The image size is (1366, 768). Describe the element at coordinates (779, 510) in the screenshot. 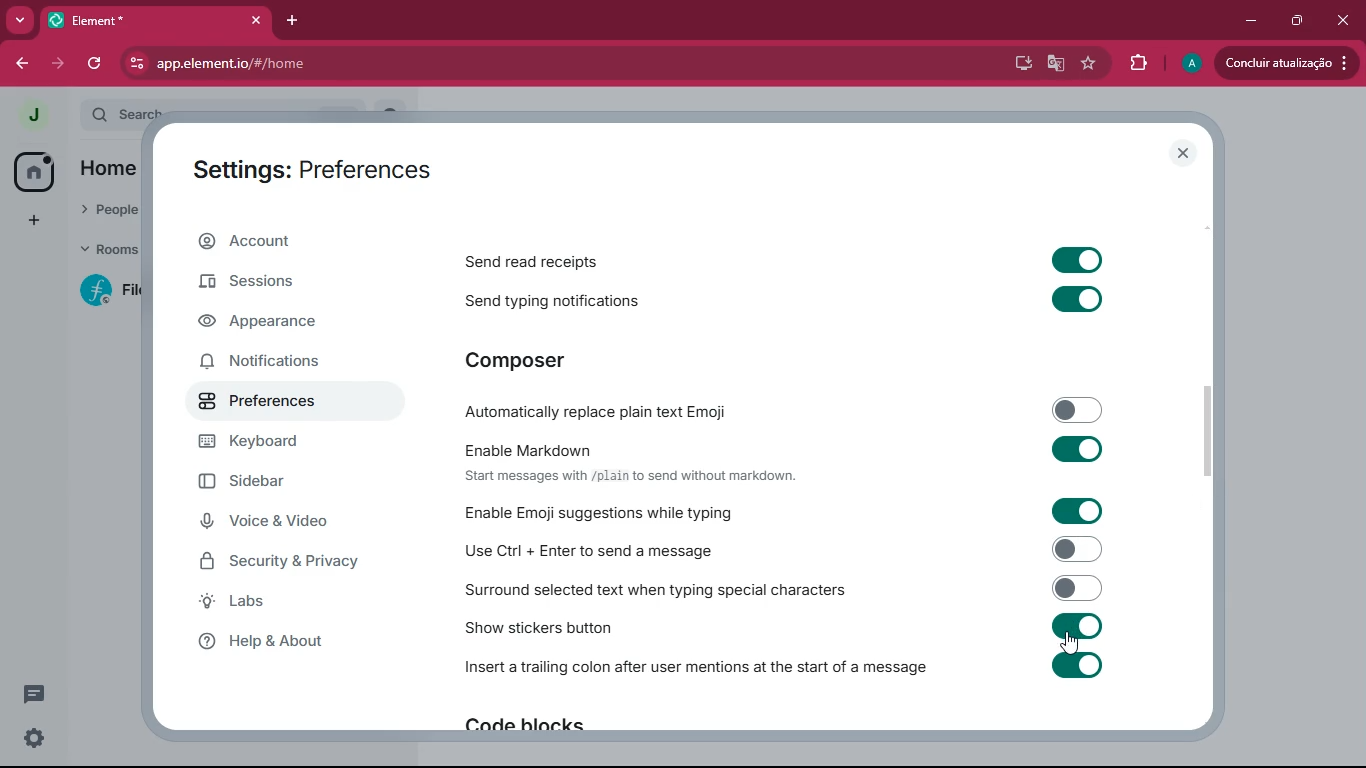

I see `Enable Emoji suggestions while typing` at that location.